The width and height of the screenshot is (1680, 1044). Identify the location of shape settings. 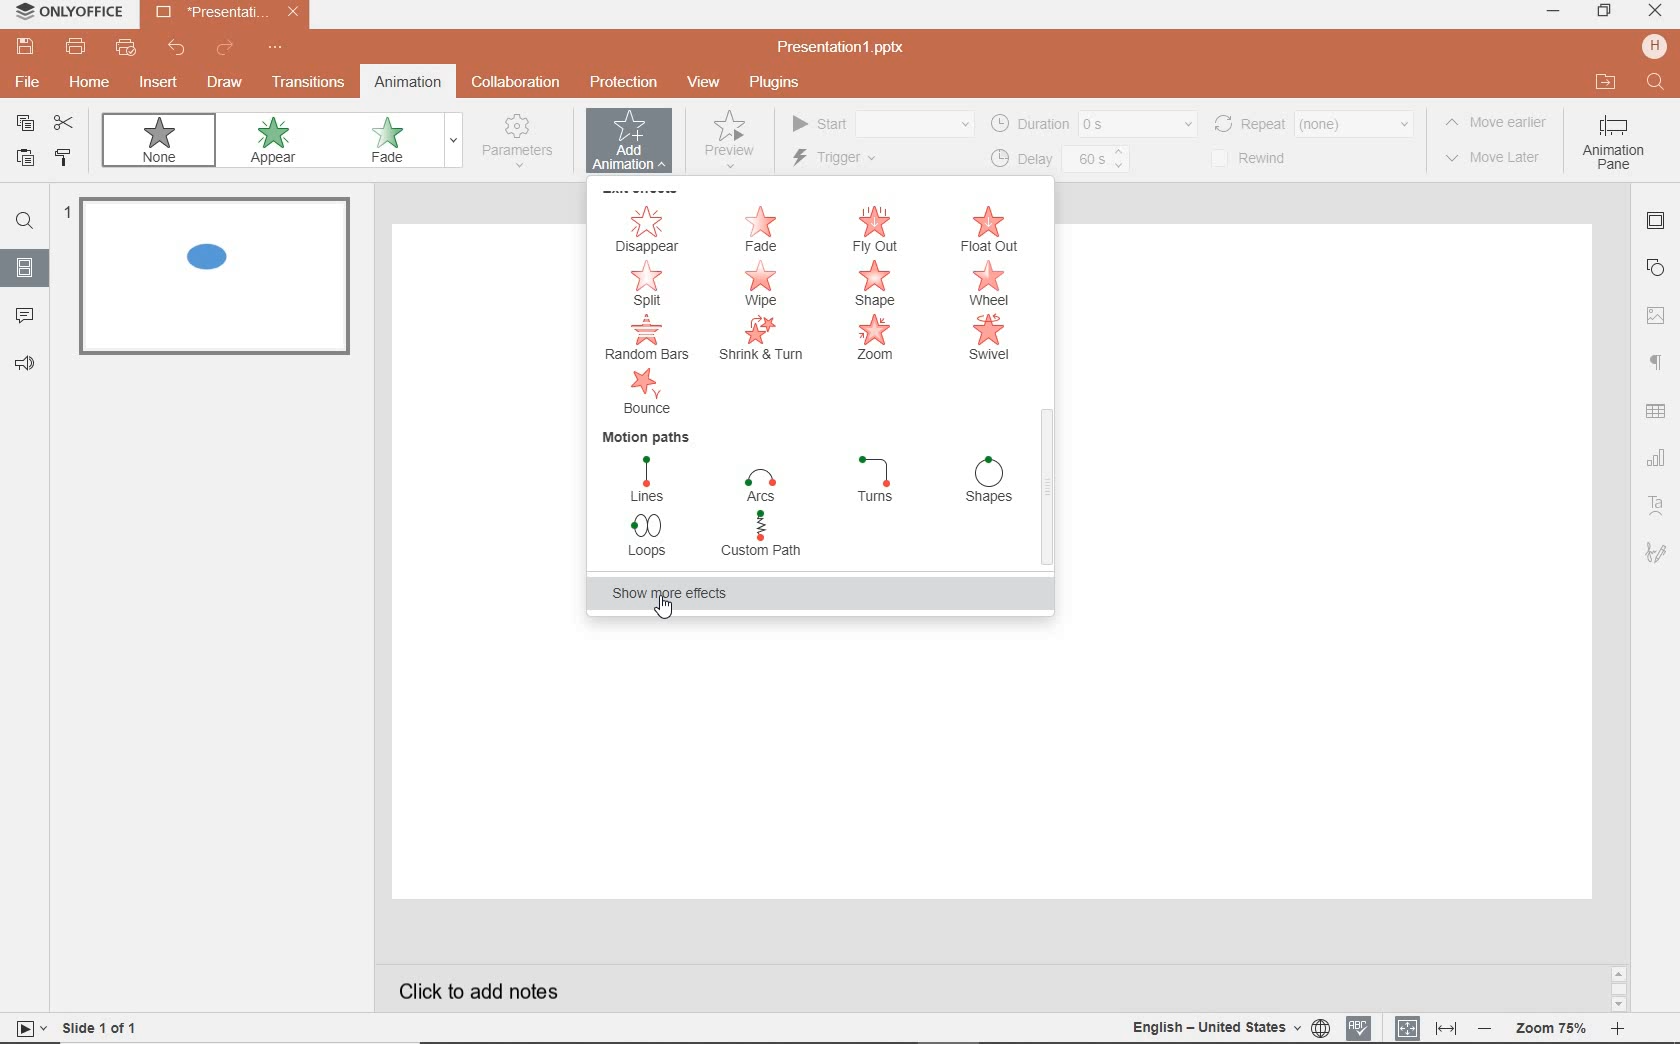
(1659, 267).